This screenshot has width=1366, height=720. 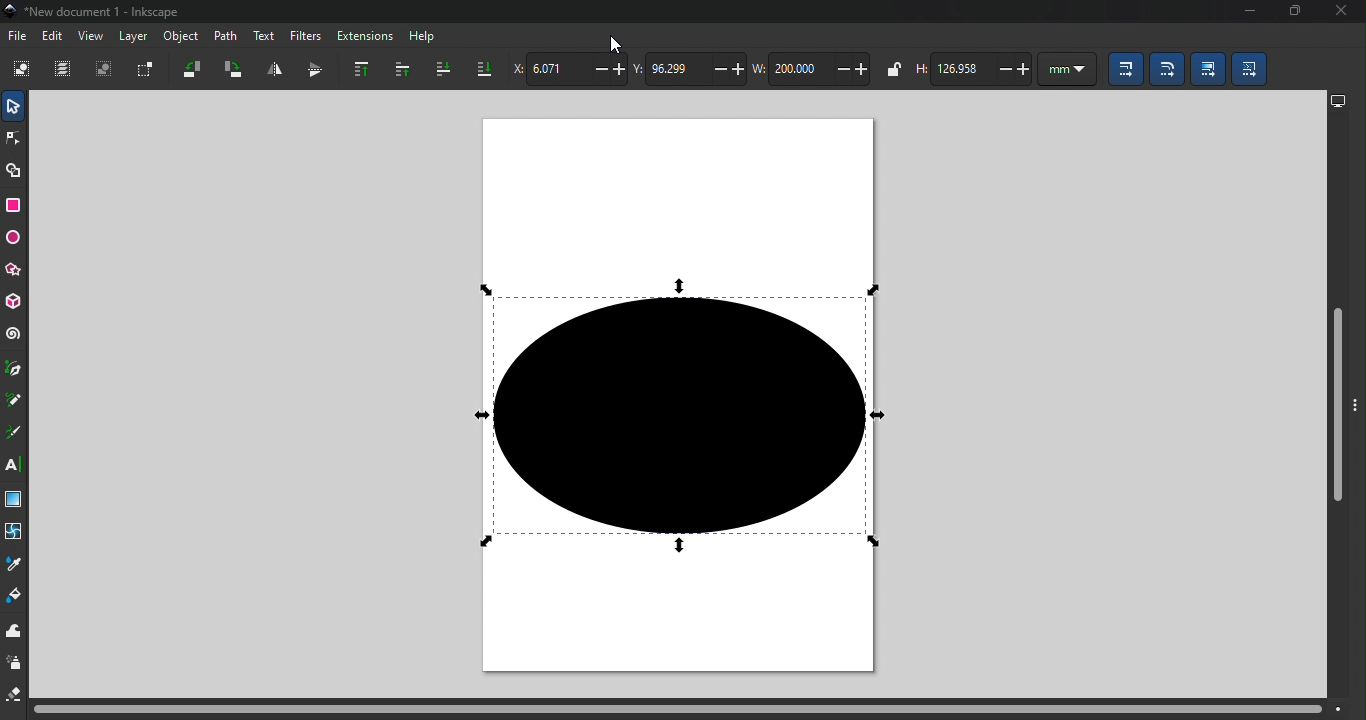 I want to click on unit, so click(x=1065, y=68).